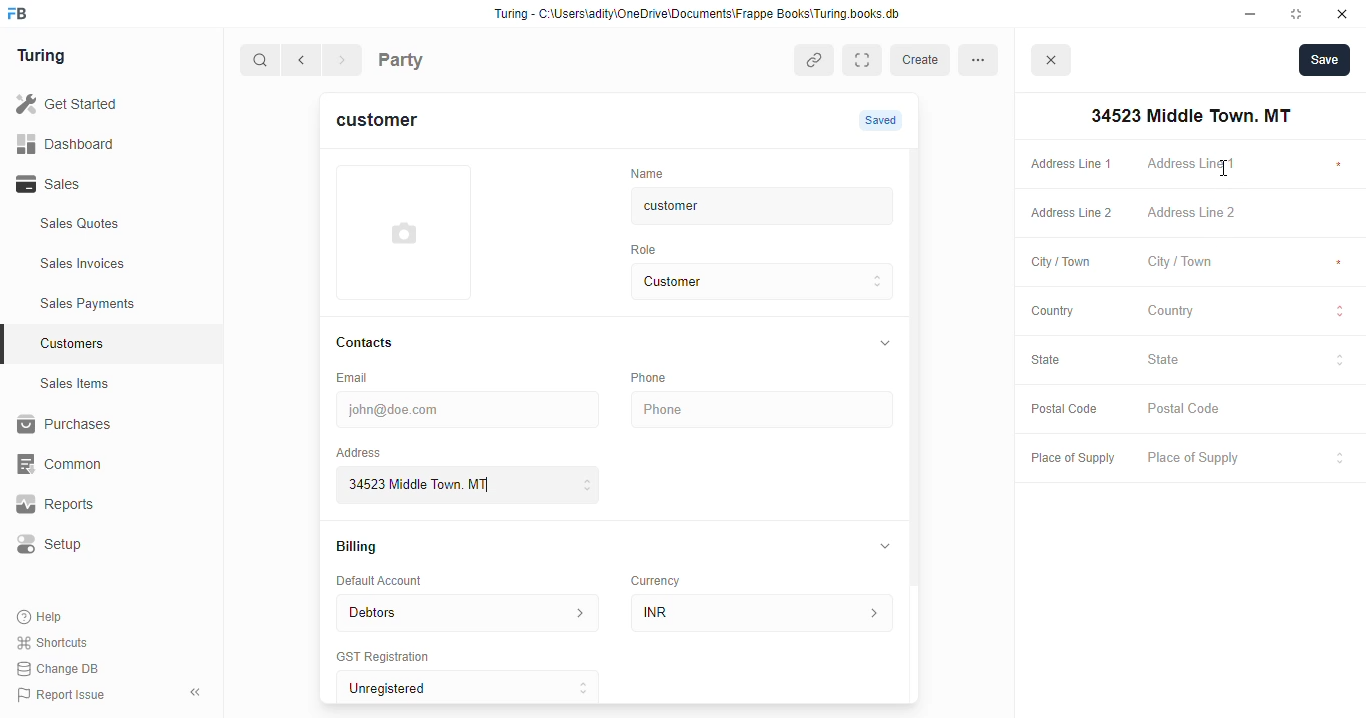 This screenshot has width=1366, height=718. Describe the element at coordinates (442, 58) in the screenshot. I see `Party` at that location.